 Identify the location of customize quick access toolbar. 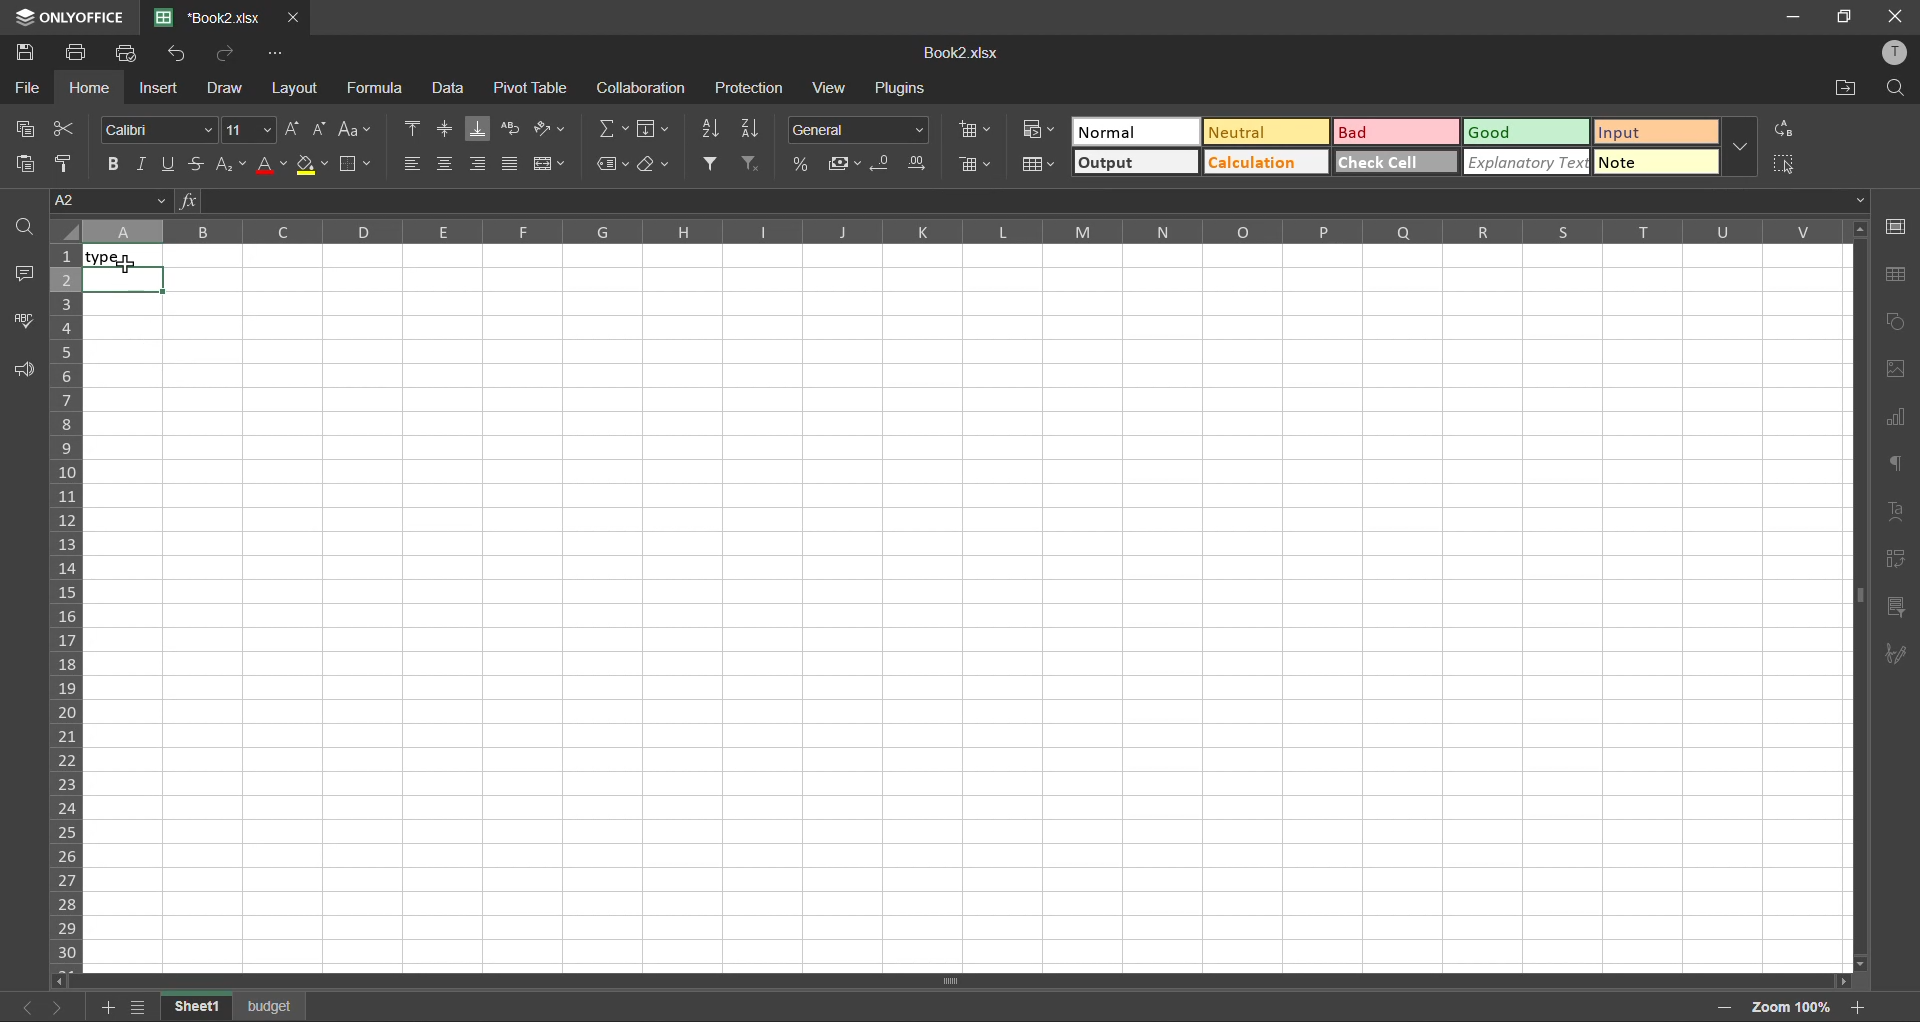
(277, 54).